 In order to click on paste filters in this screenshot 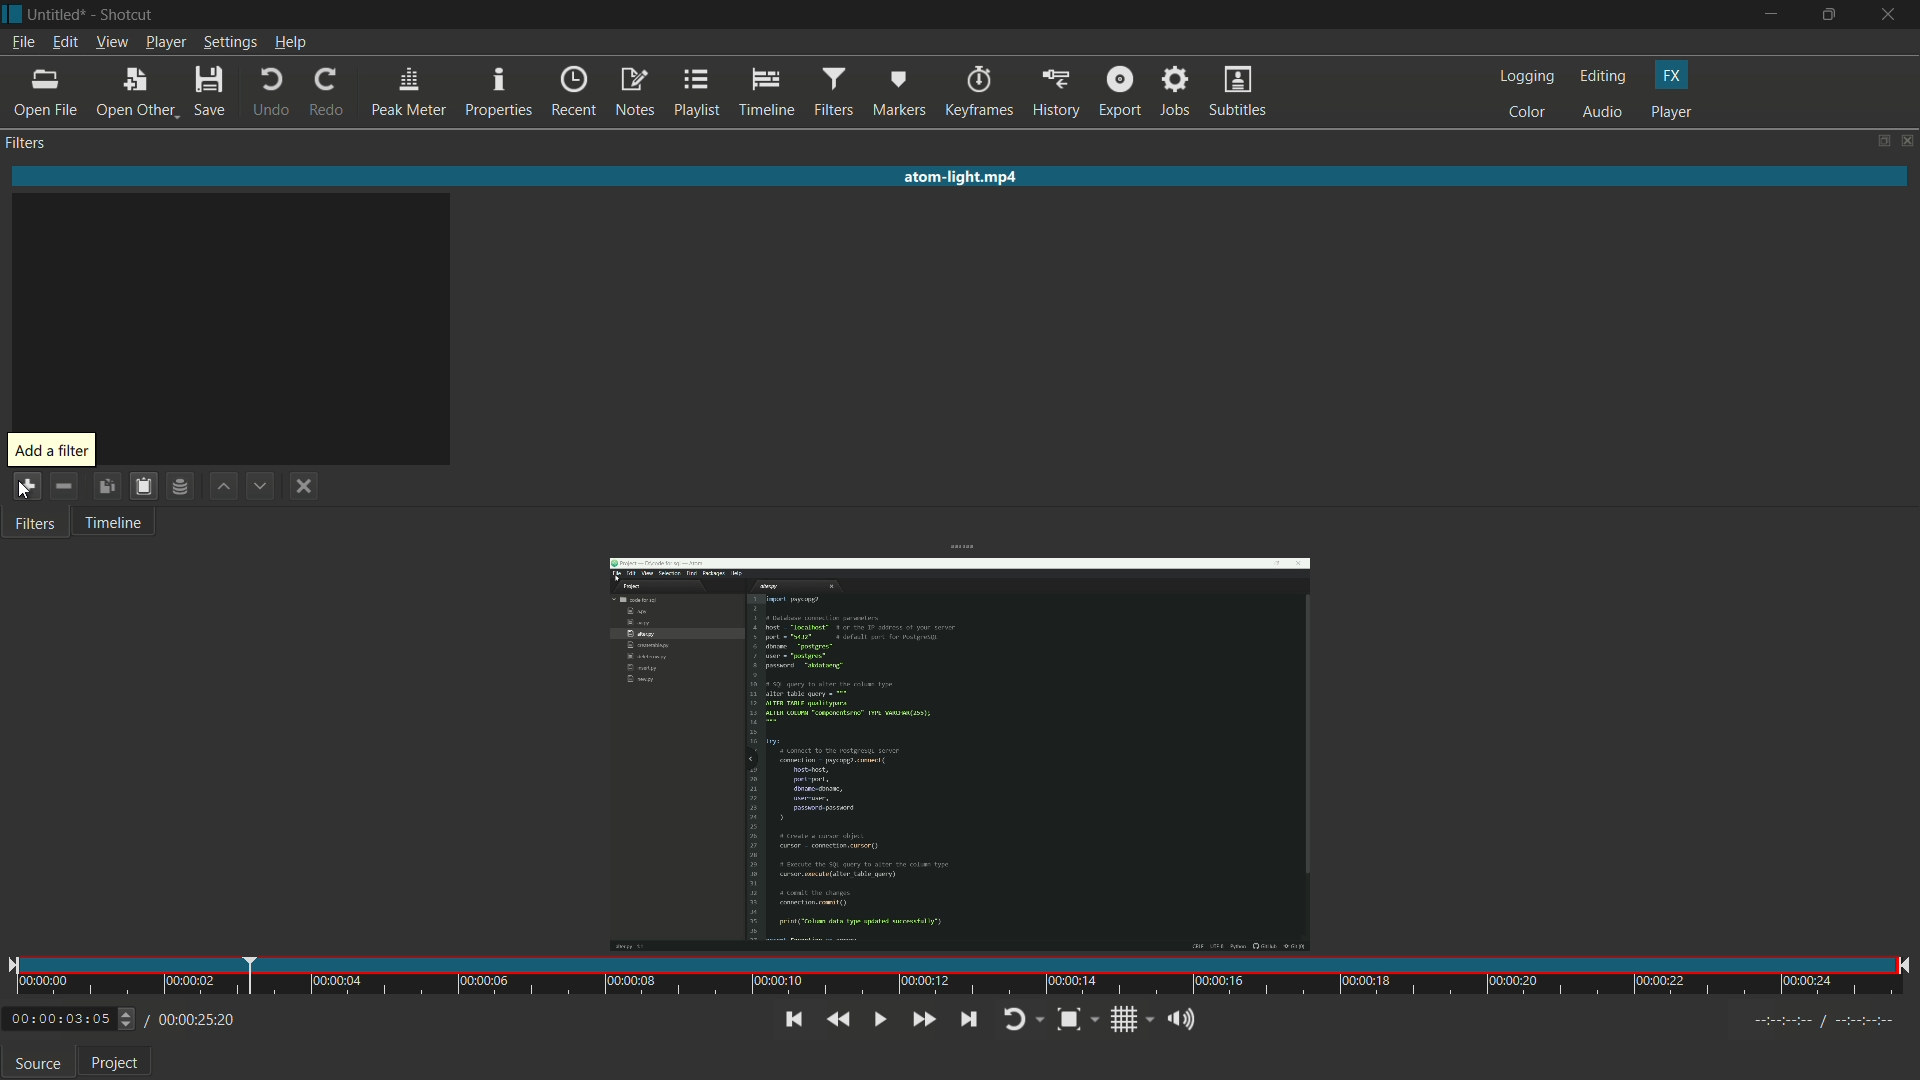, I will do `click(141, 485)`.